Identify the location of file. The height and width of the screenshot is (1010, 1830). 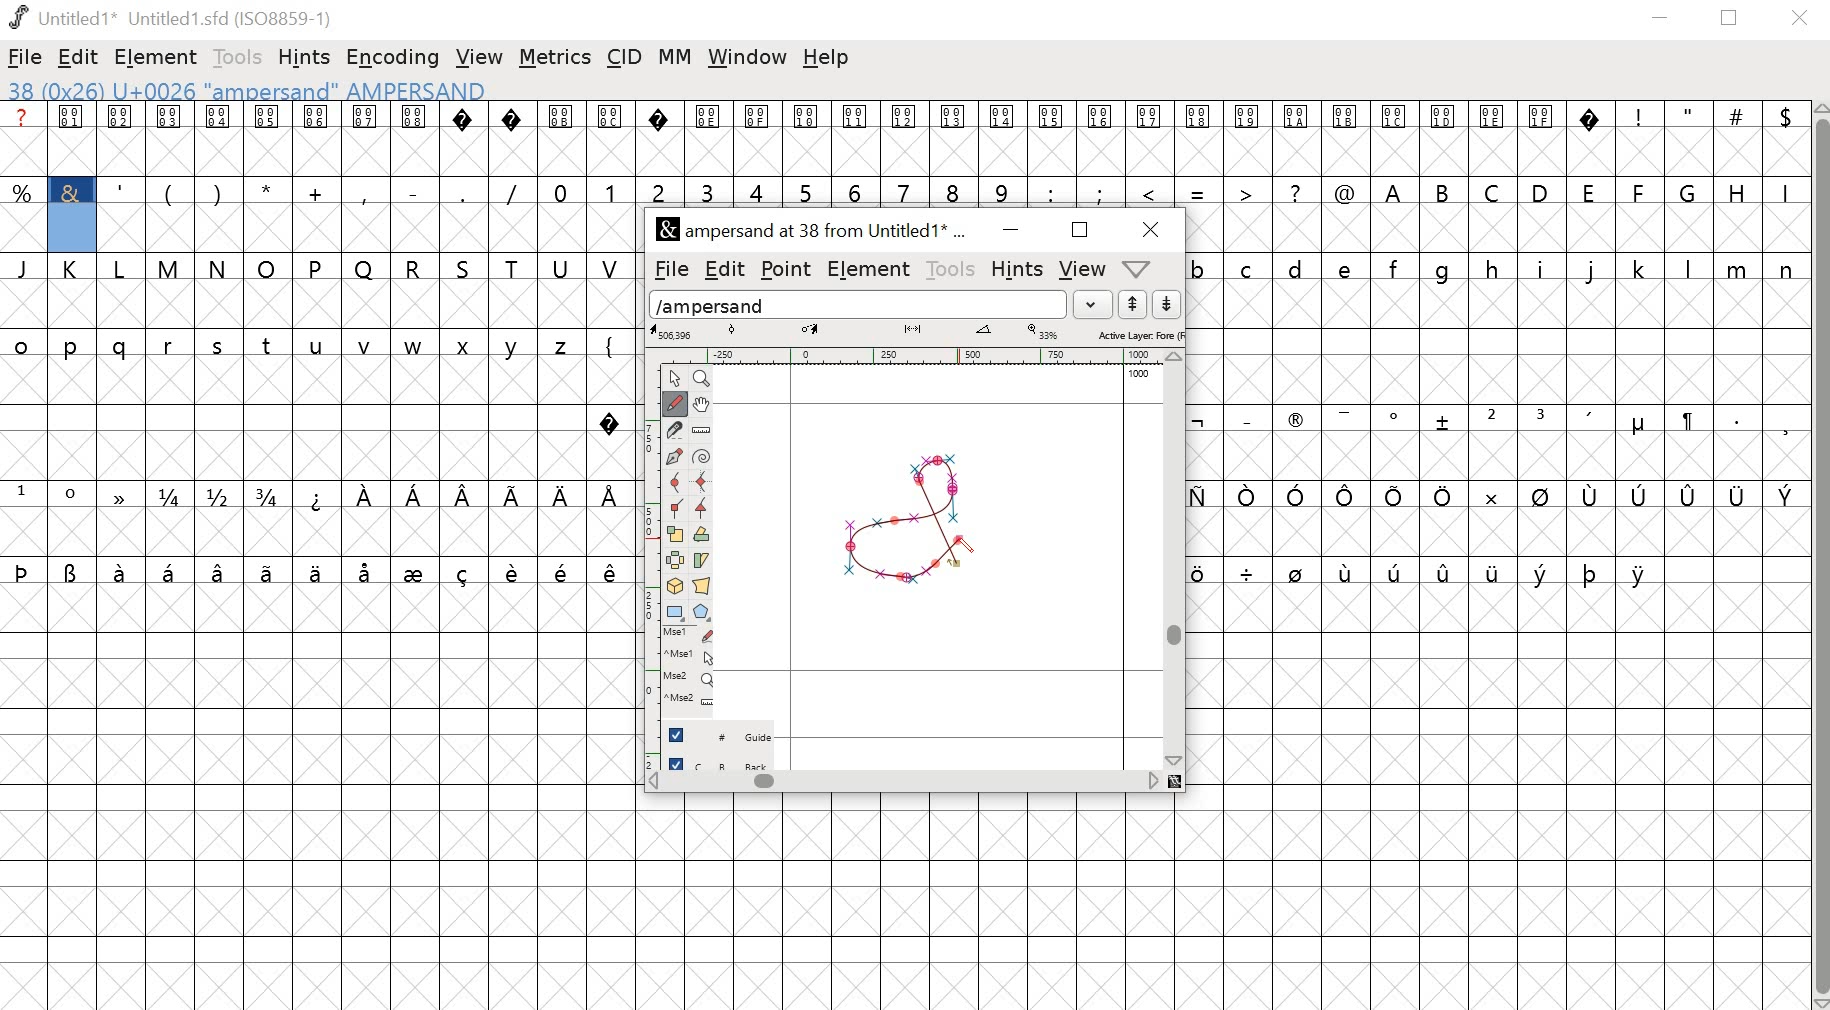
(667, 270).